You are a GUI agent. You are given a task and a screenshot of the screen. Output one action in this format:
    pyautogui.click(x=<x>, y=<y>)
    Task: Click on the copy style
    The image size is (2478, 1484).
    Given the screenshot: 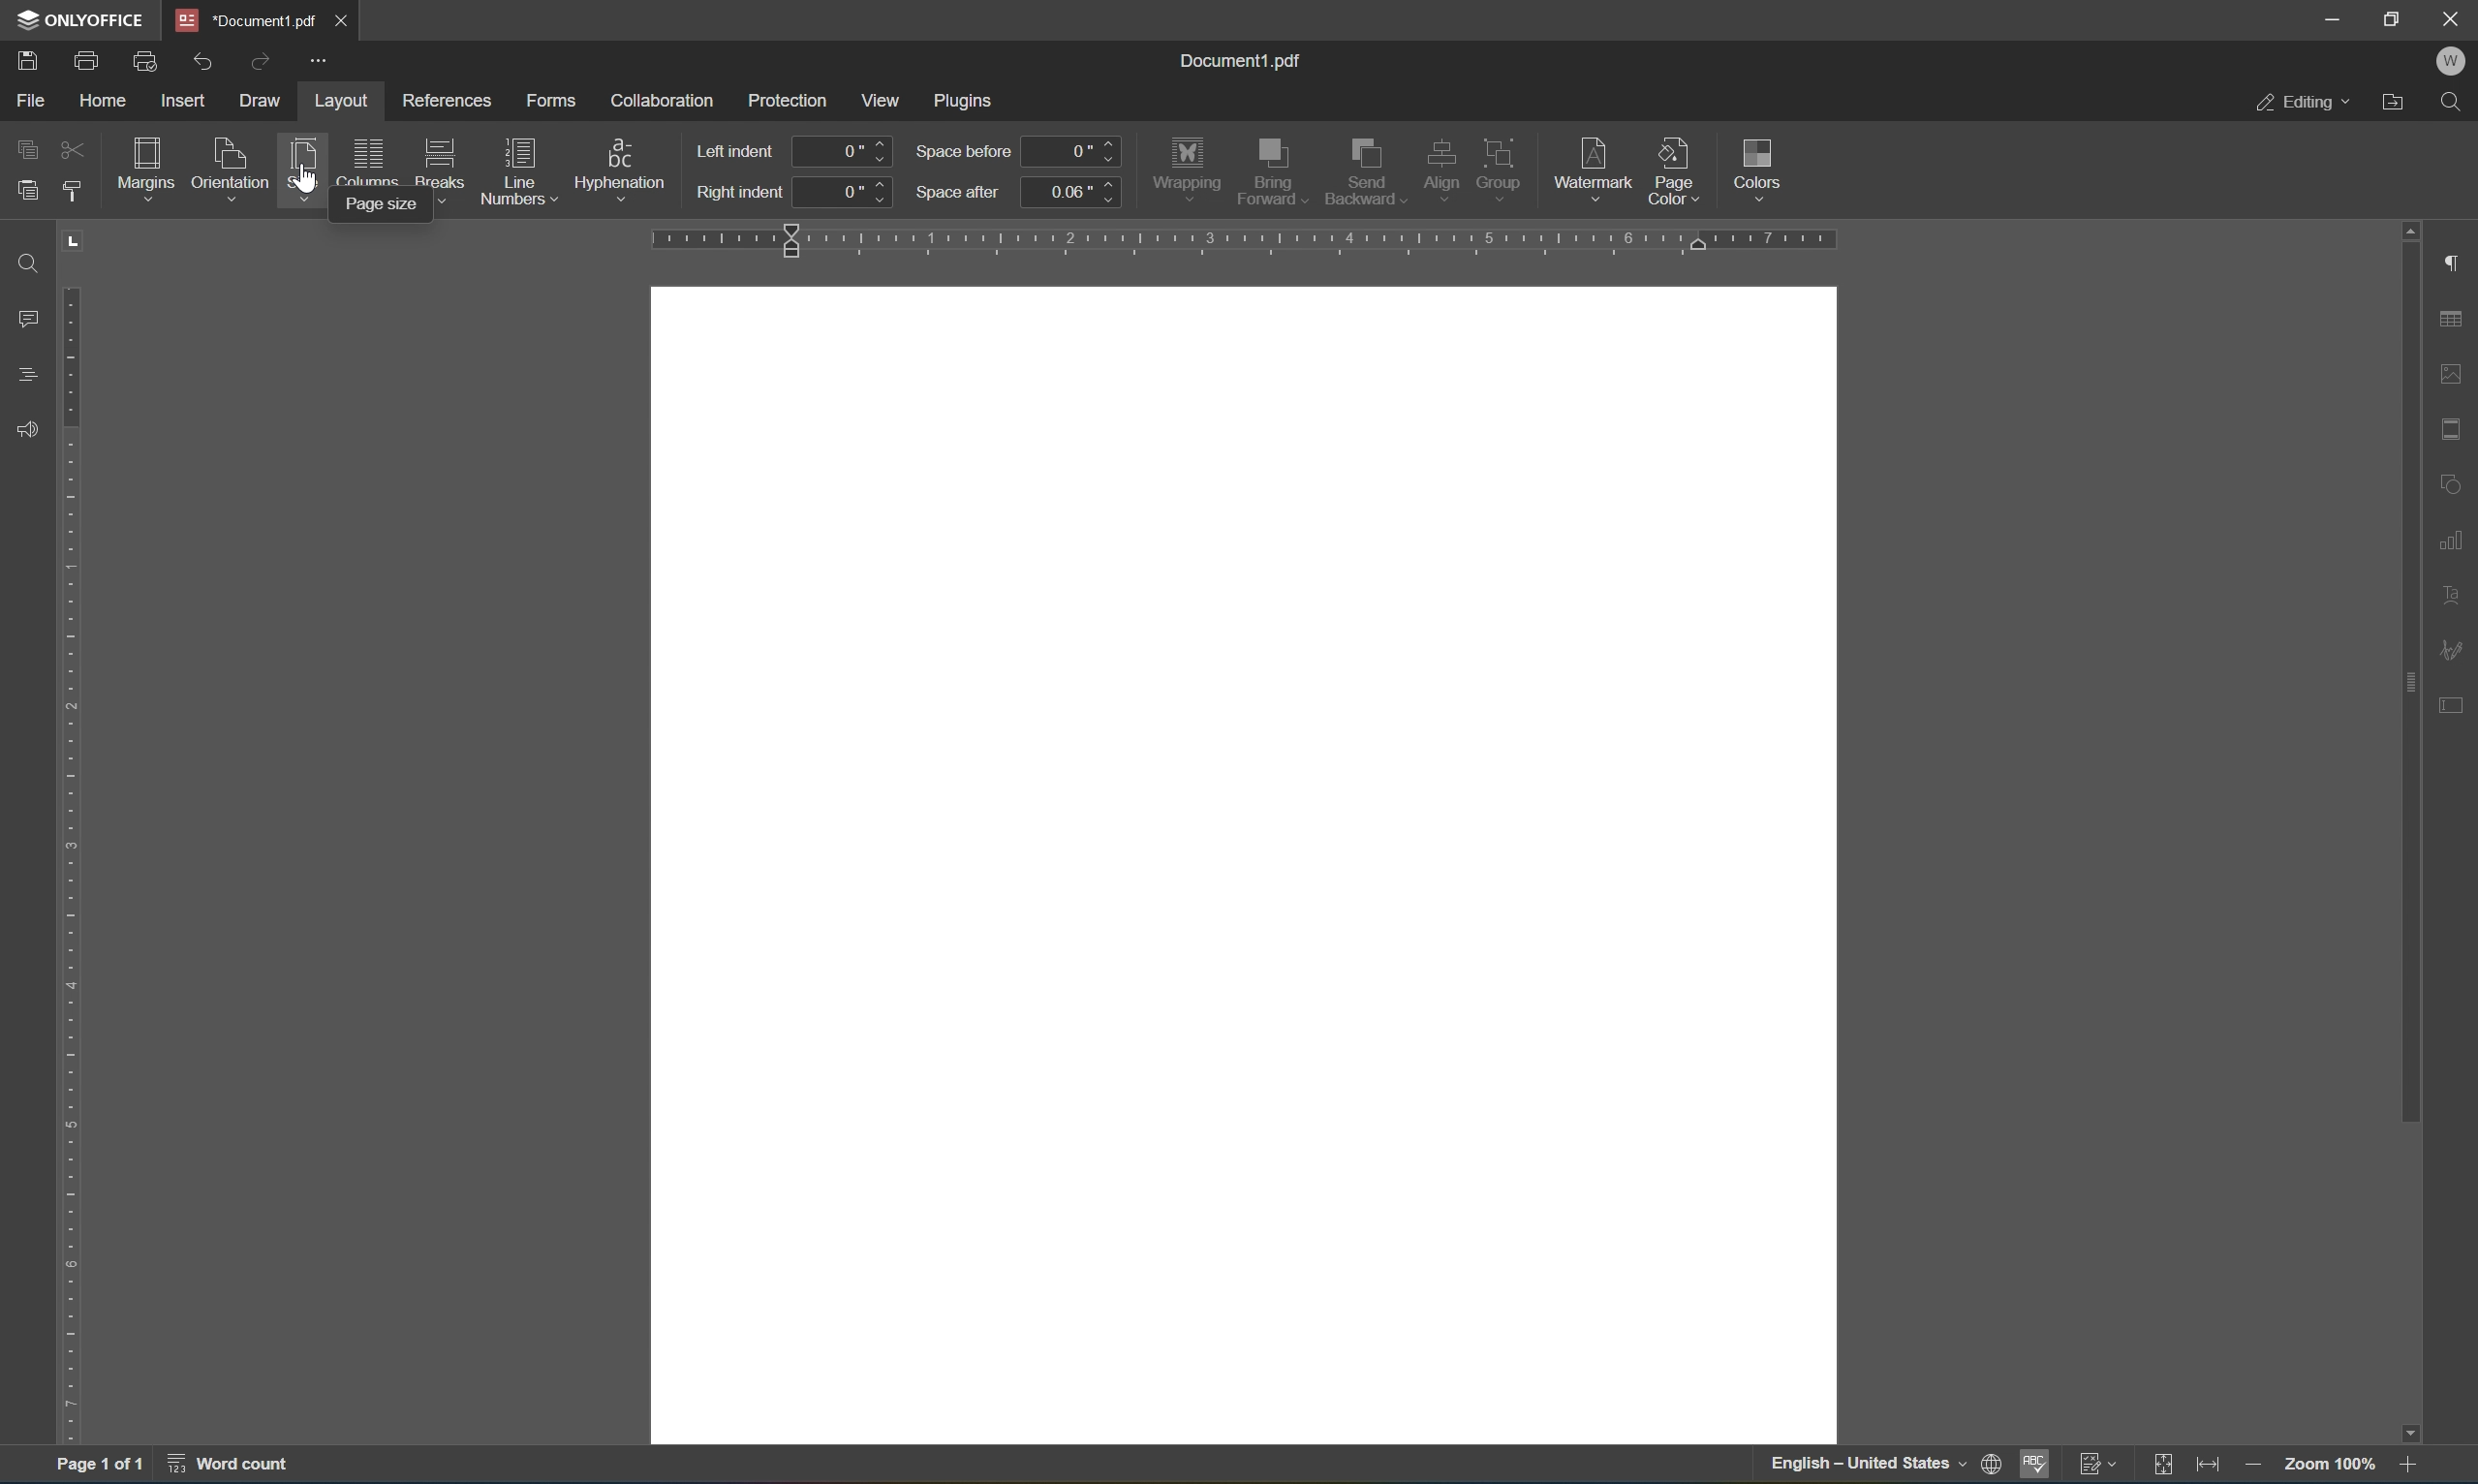 What is the action you would take?
    pyautogui.click(x=73, y=191)
    